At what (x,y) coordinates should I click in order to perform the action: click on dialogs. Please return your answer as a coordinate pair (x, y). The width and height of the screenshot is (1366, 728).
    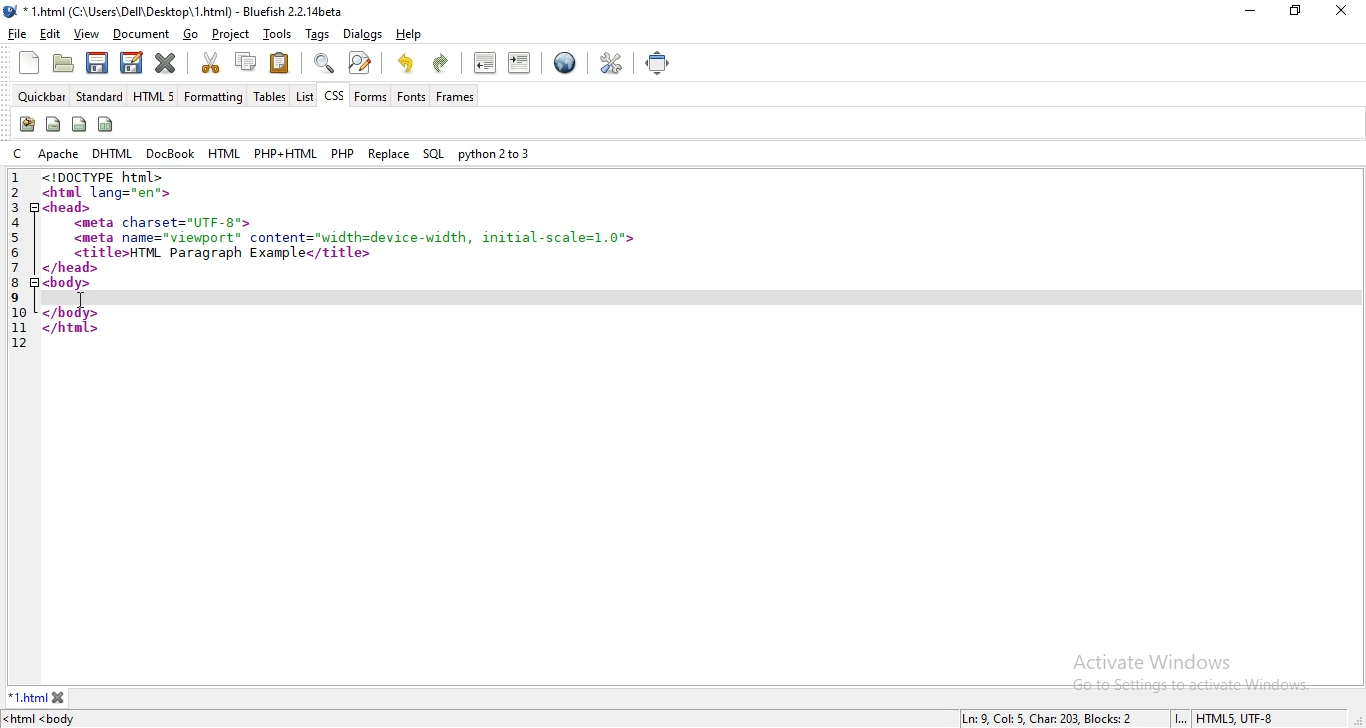
    Looking at the image, I should click on (365, 36).